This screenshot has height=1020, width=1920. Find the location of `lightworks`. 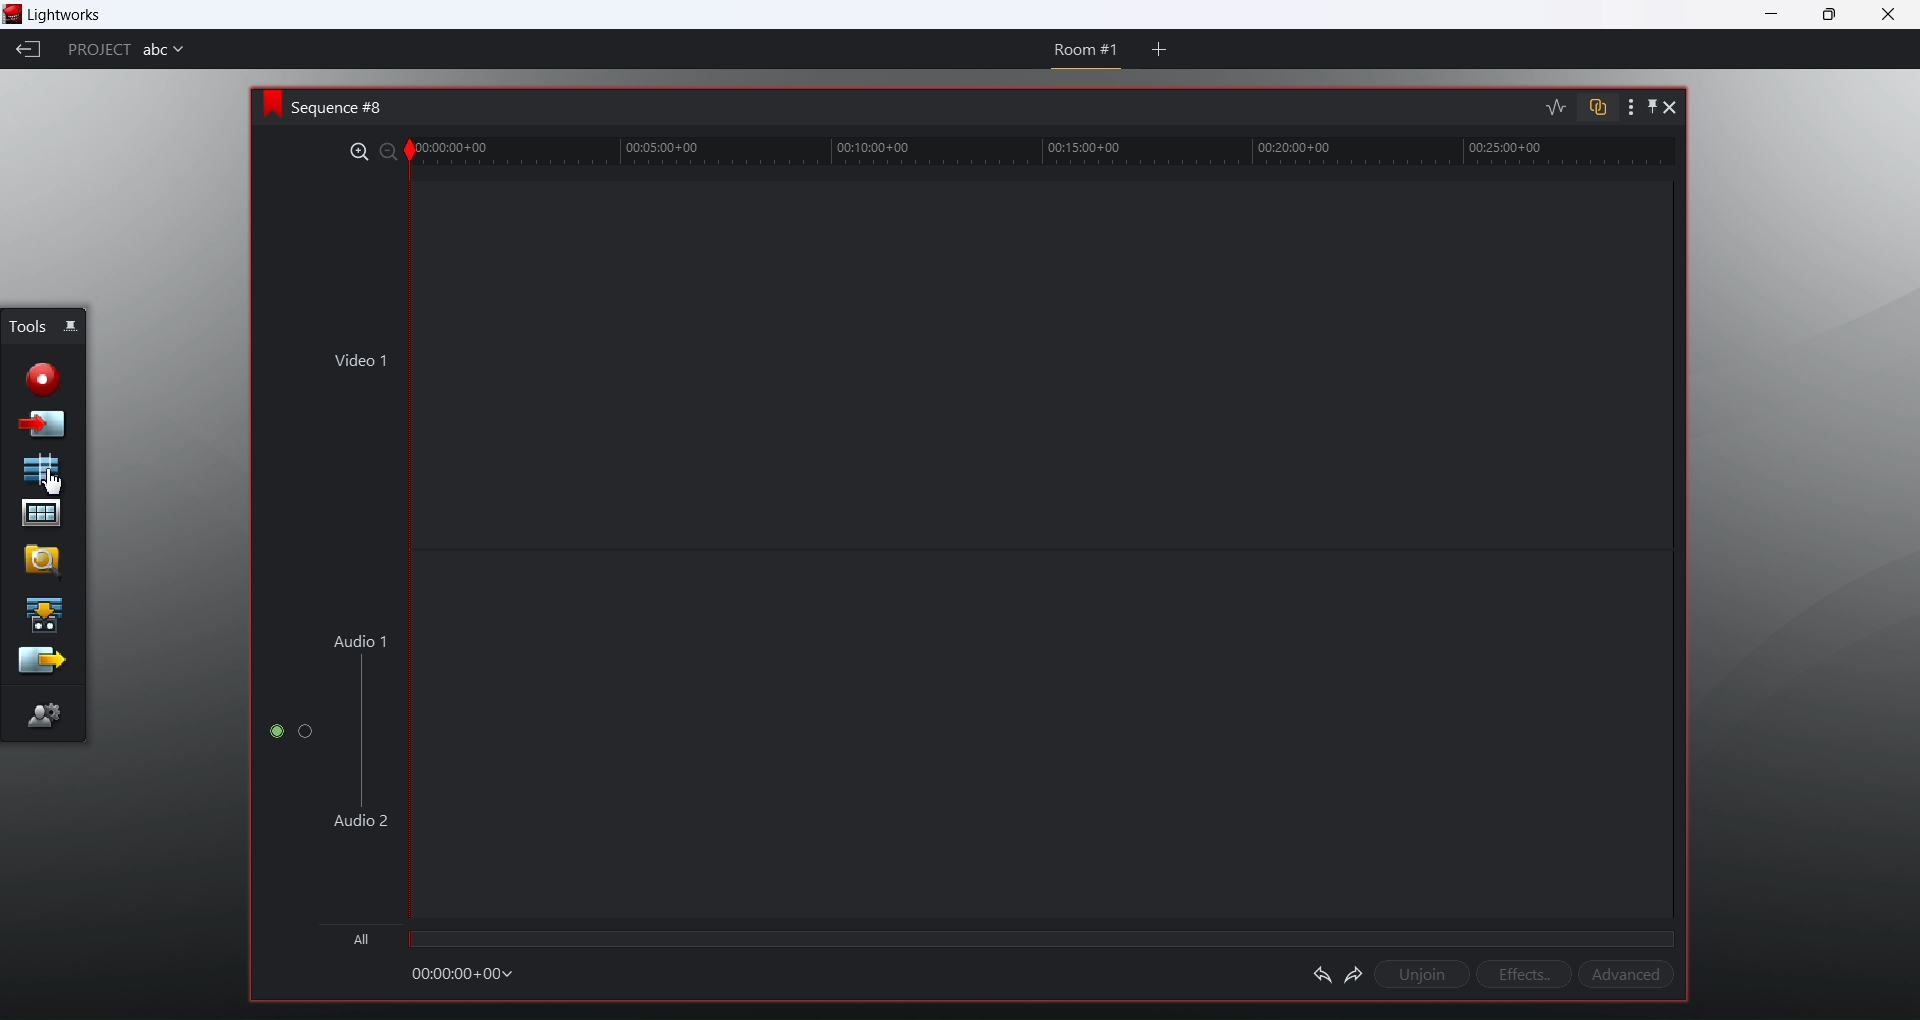

lightworks is located at coordinates (67, 17).